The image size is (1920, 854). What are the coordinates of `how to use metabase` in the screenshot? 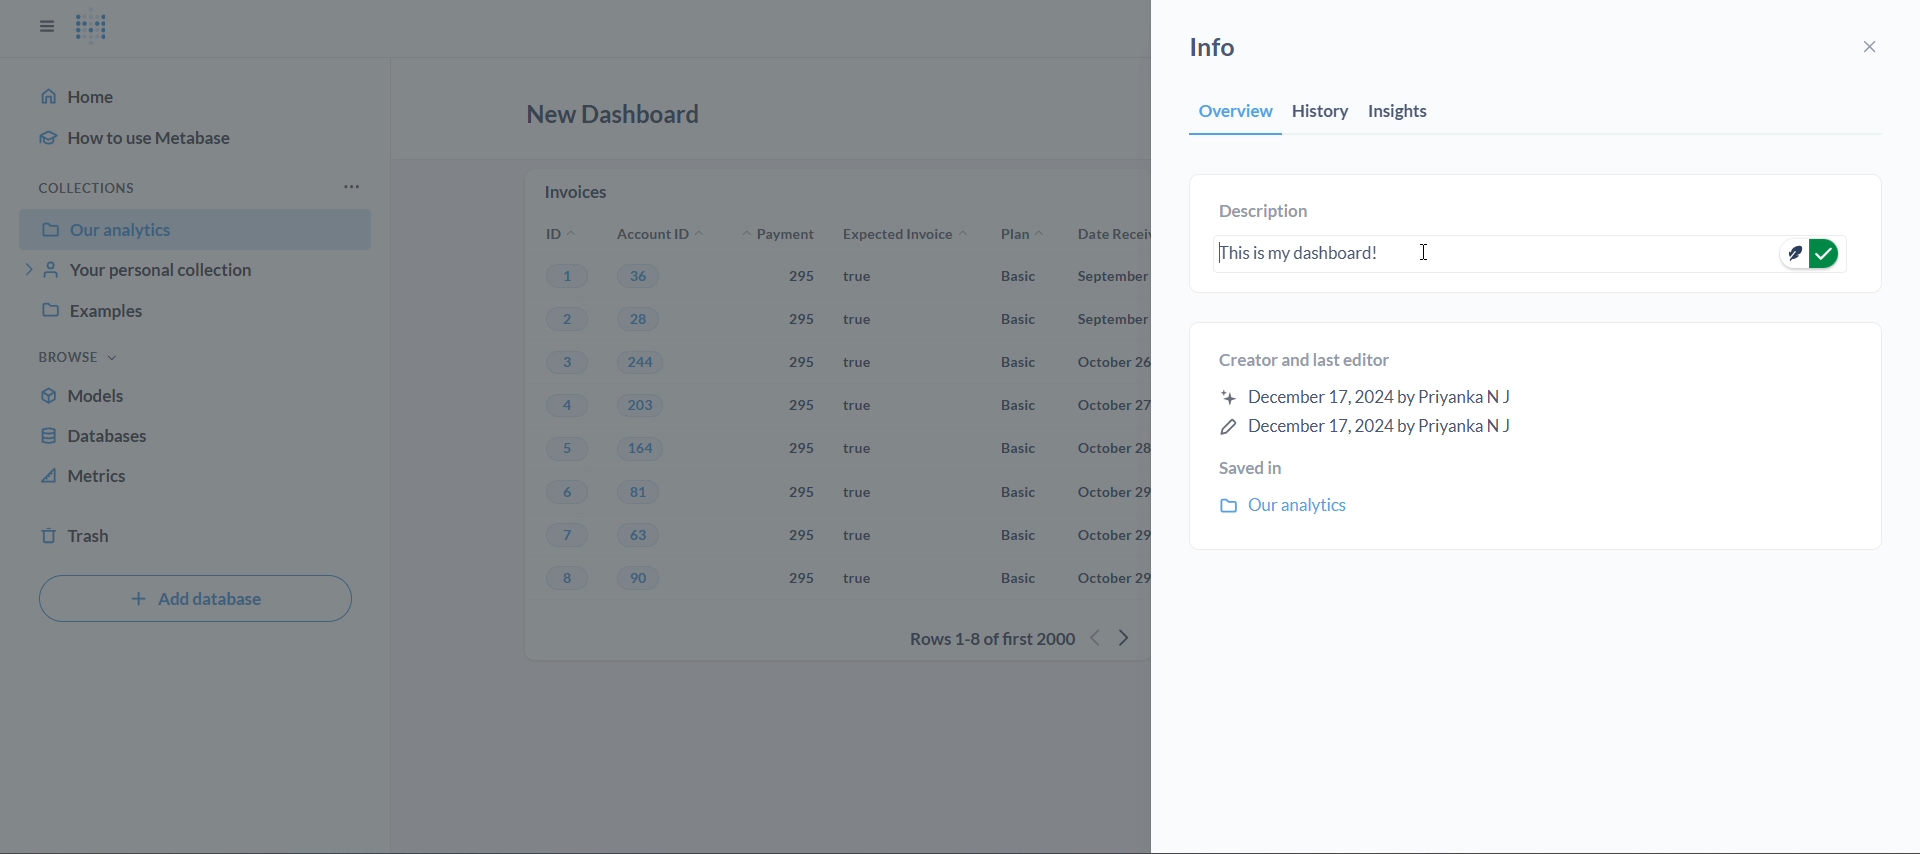 It's located at (157, 133).